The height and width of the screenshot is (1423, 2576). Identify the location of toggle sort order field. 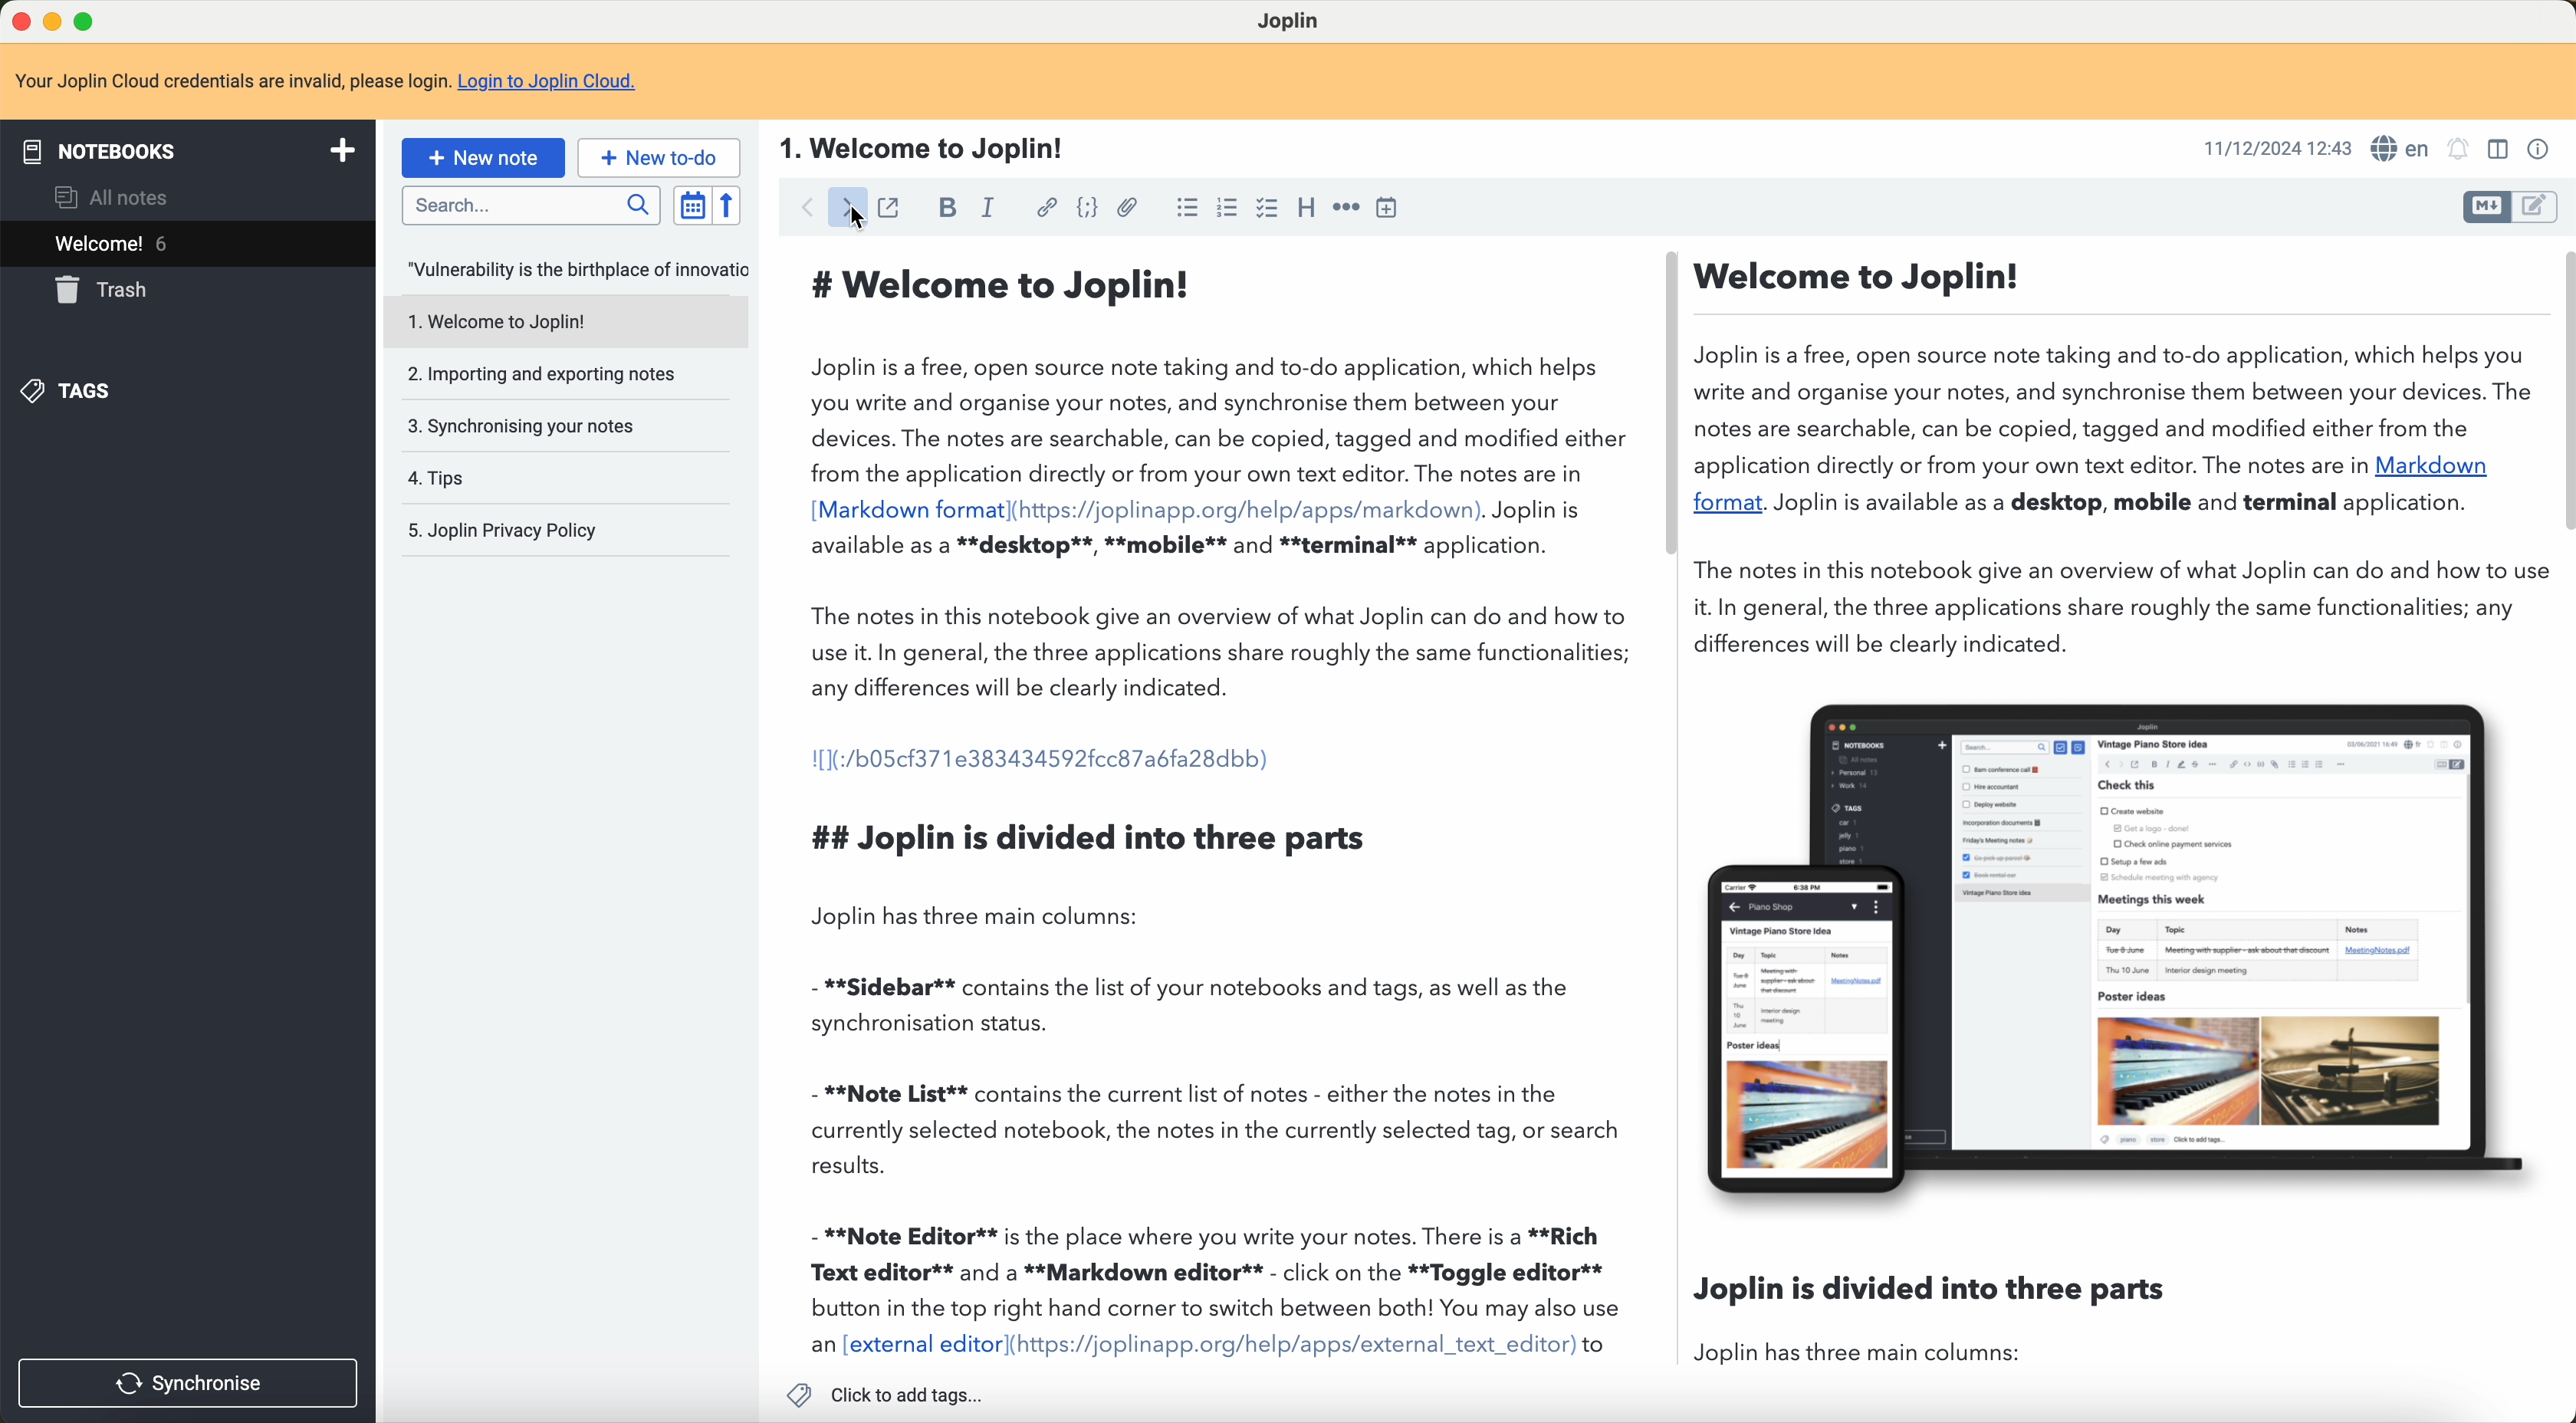
(687, 204).